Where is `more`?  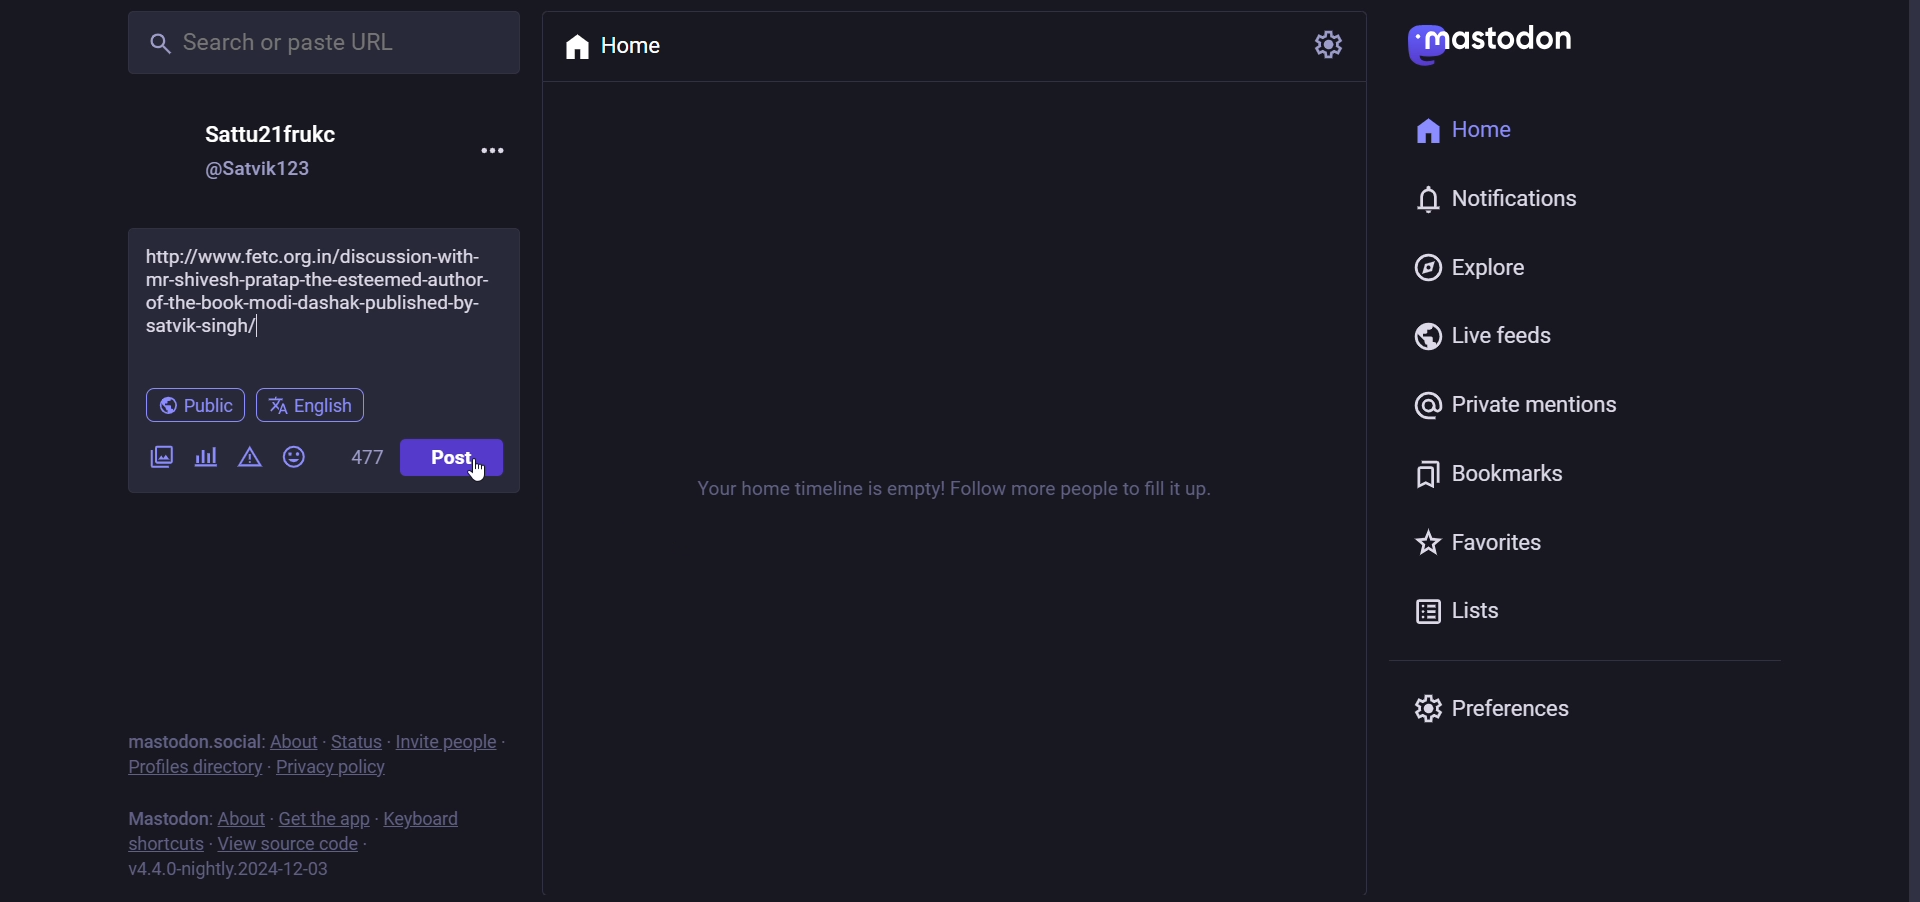 more is located at coordinates (498, 146).